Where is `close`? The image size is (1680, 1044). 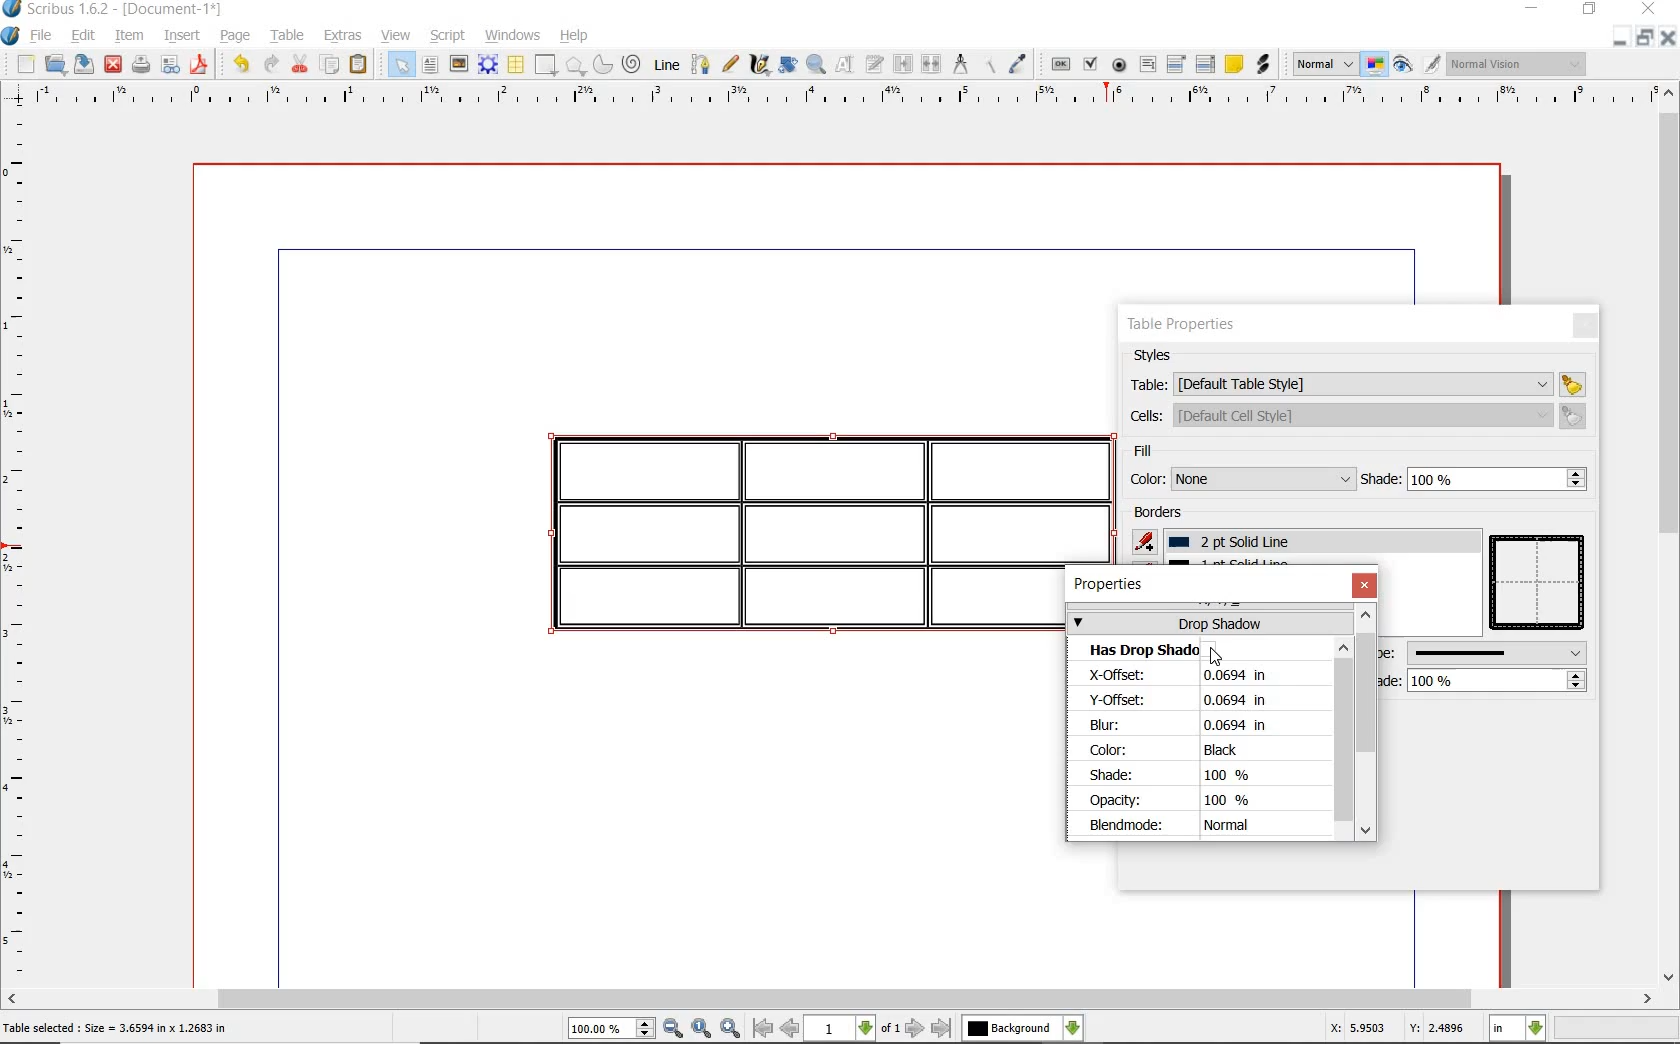 close is located at coordinates (1364, 585).